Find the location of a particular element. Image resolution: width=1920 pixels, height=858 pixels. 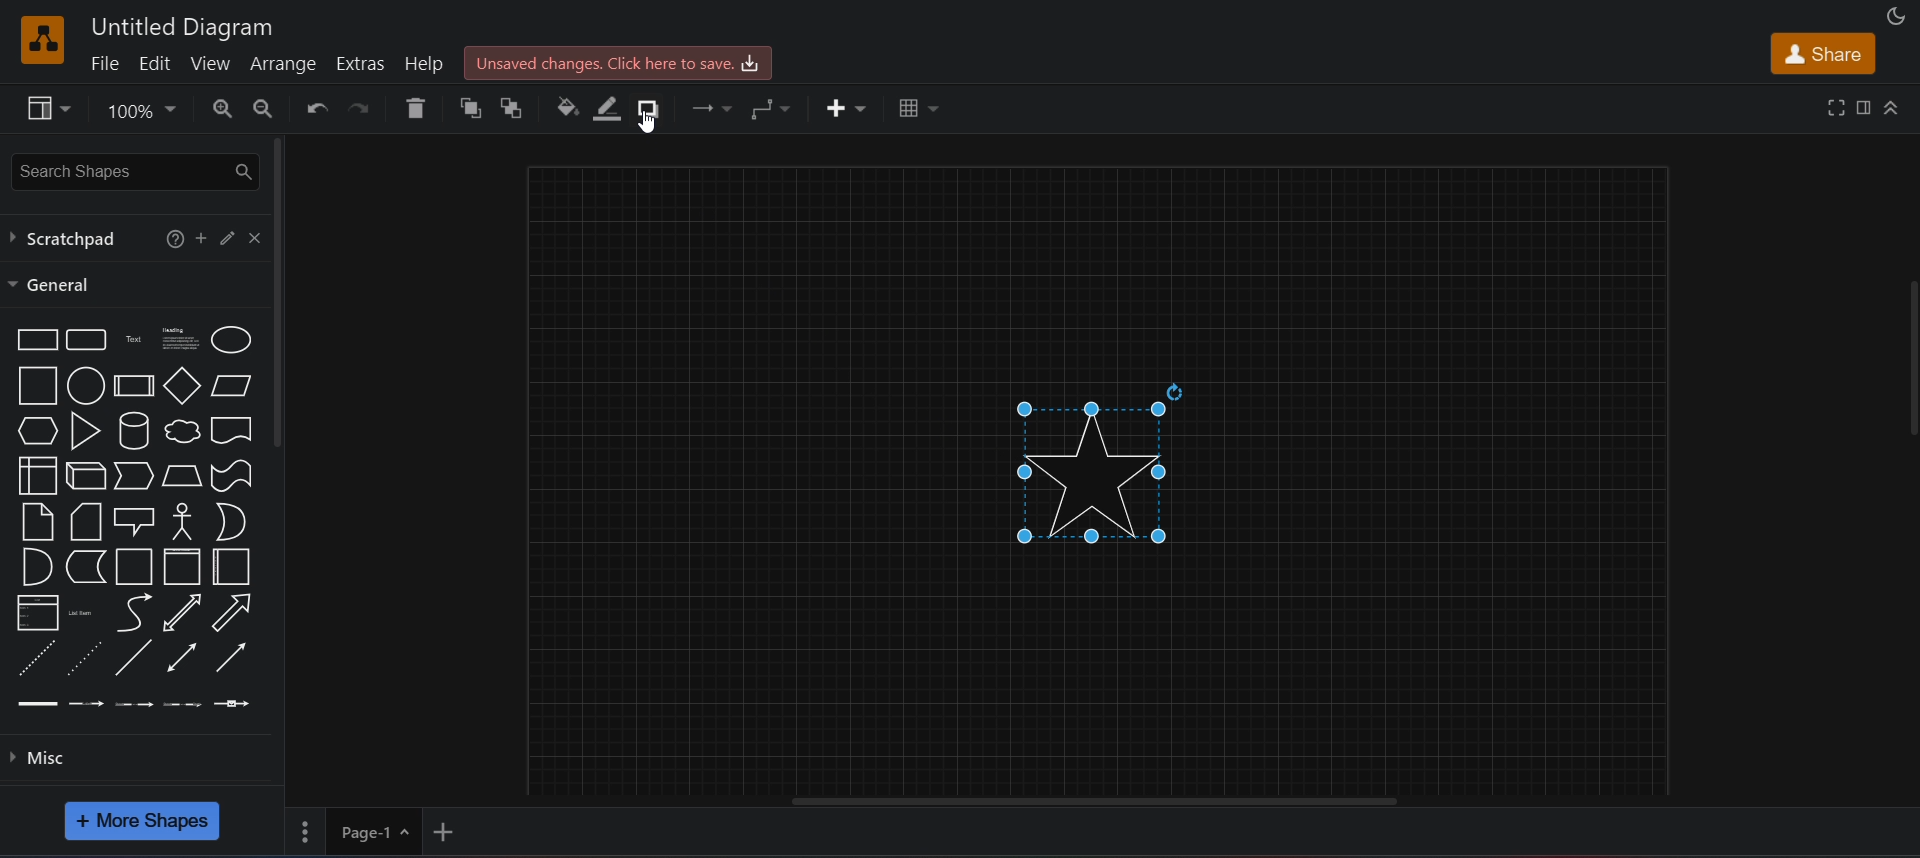

diamond is located at coordinates (183, 384).